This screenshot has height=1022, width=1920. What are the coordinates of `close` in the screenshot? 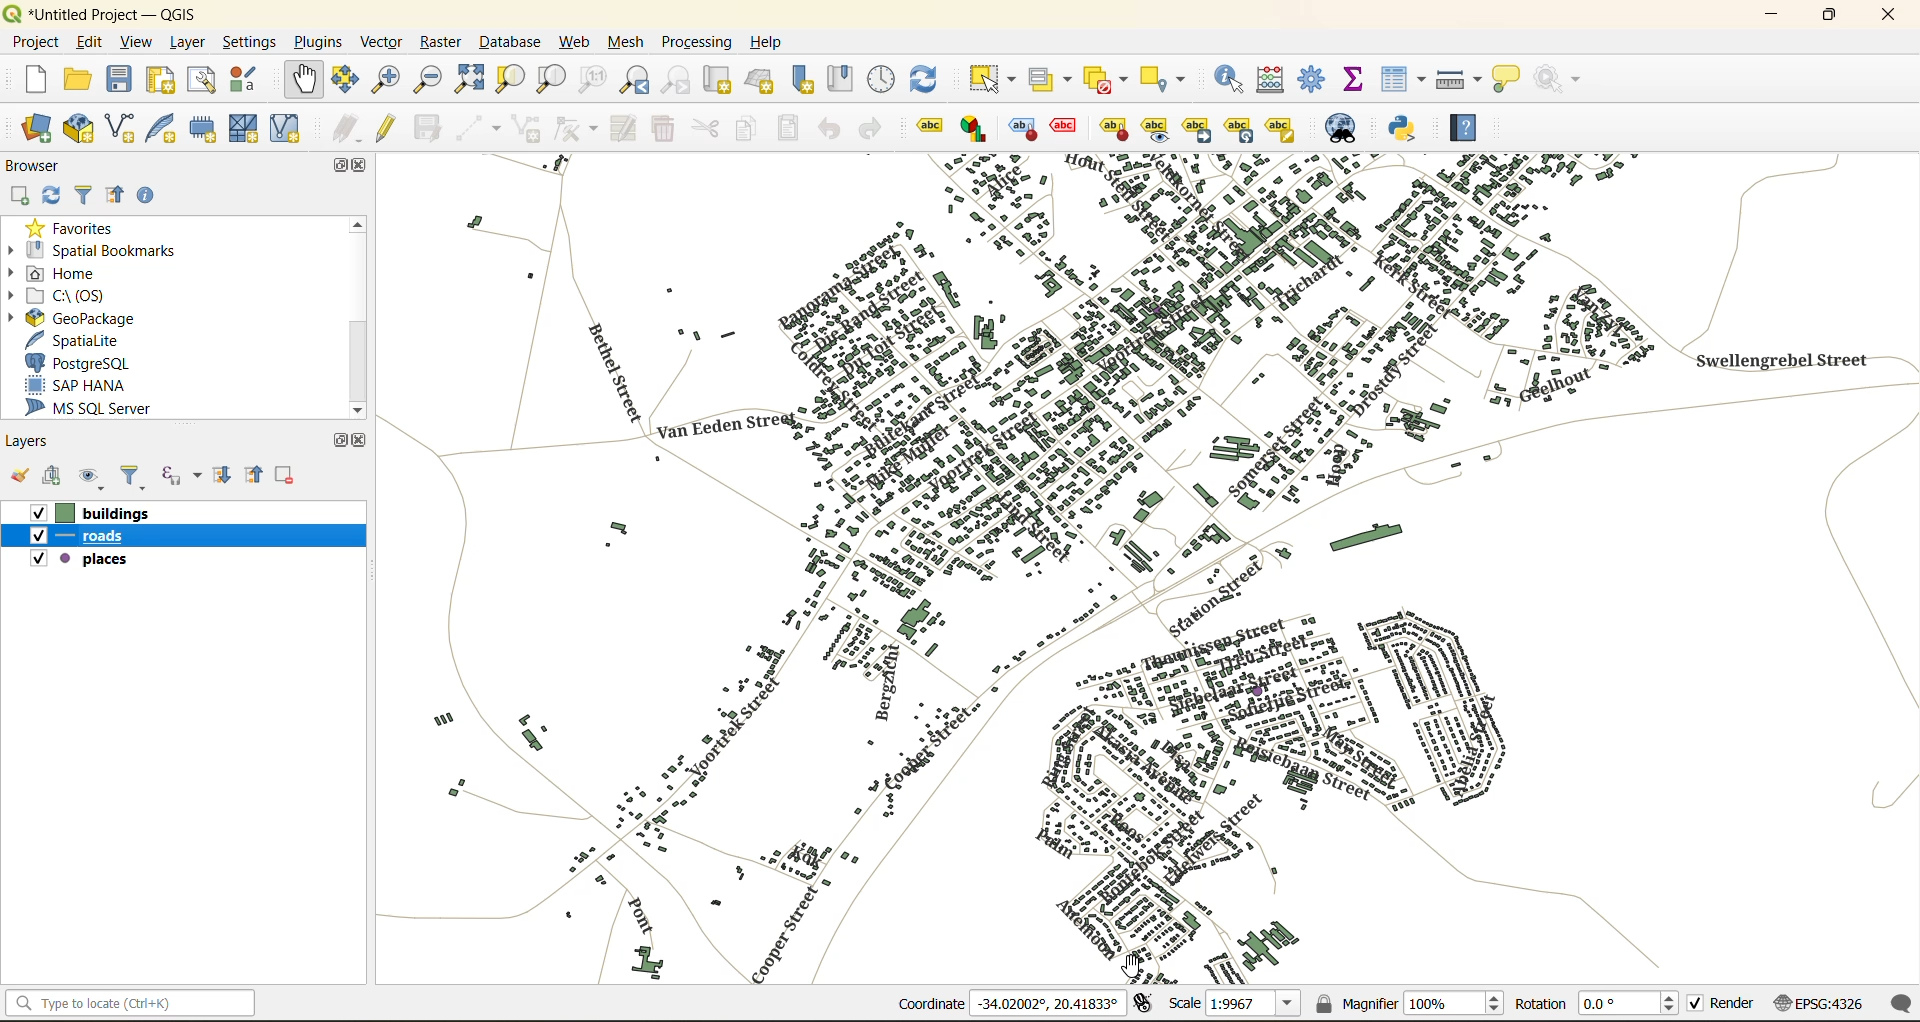 It's located at (1883, 17).